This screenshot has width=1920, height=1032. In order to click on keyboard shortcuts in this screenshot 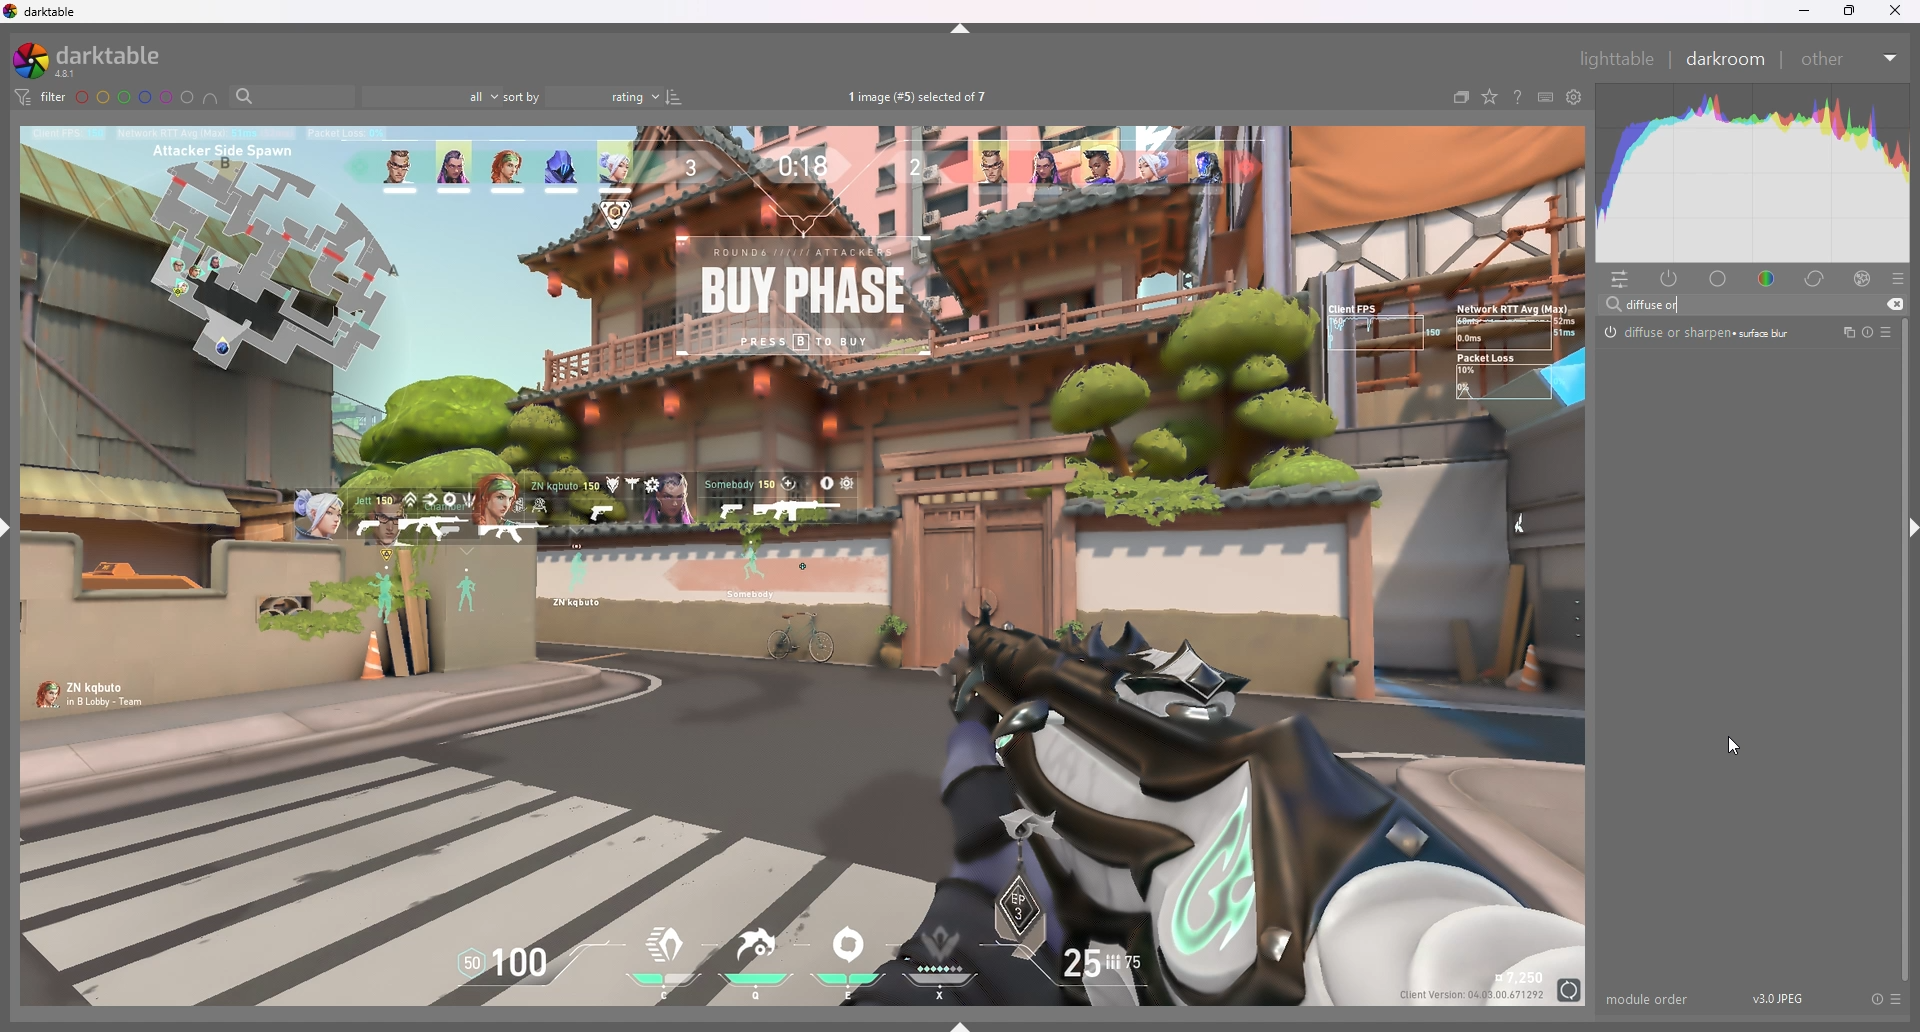, I will do `click(1546, 97)`.